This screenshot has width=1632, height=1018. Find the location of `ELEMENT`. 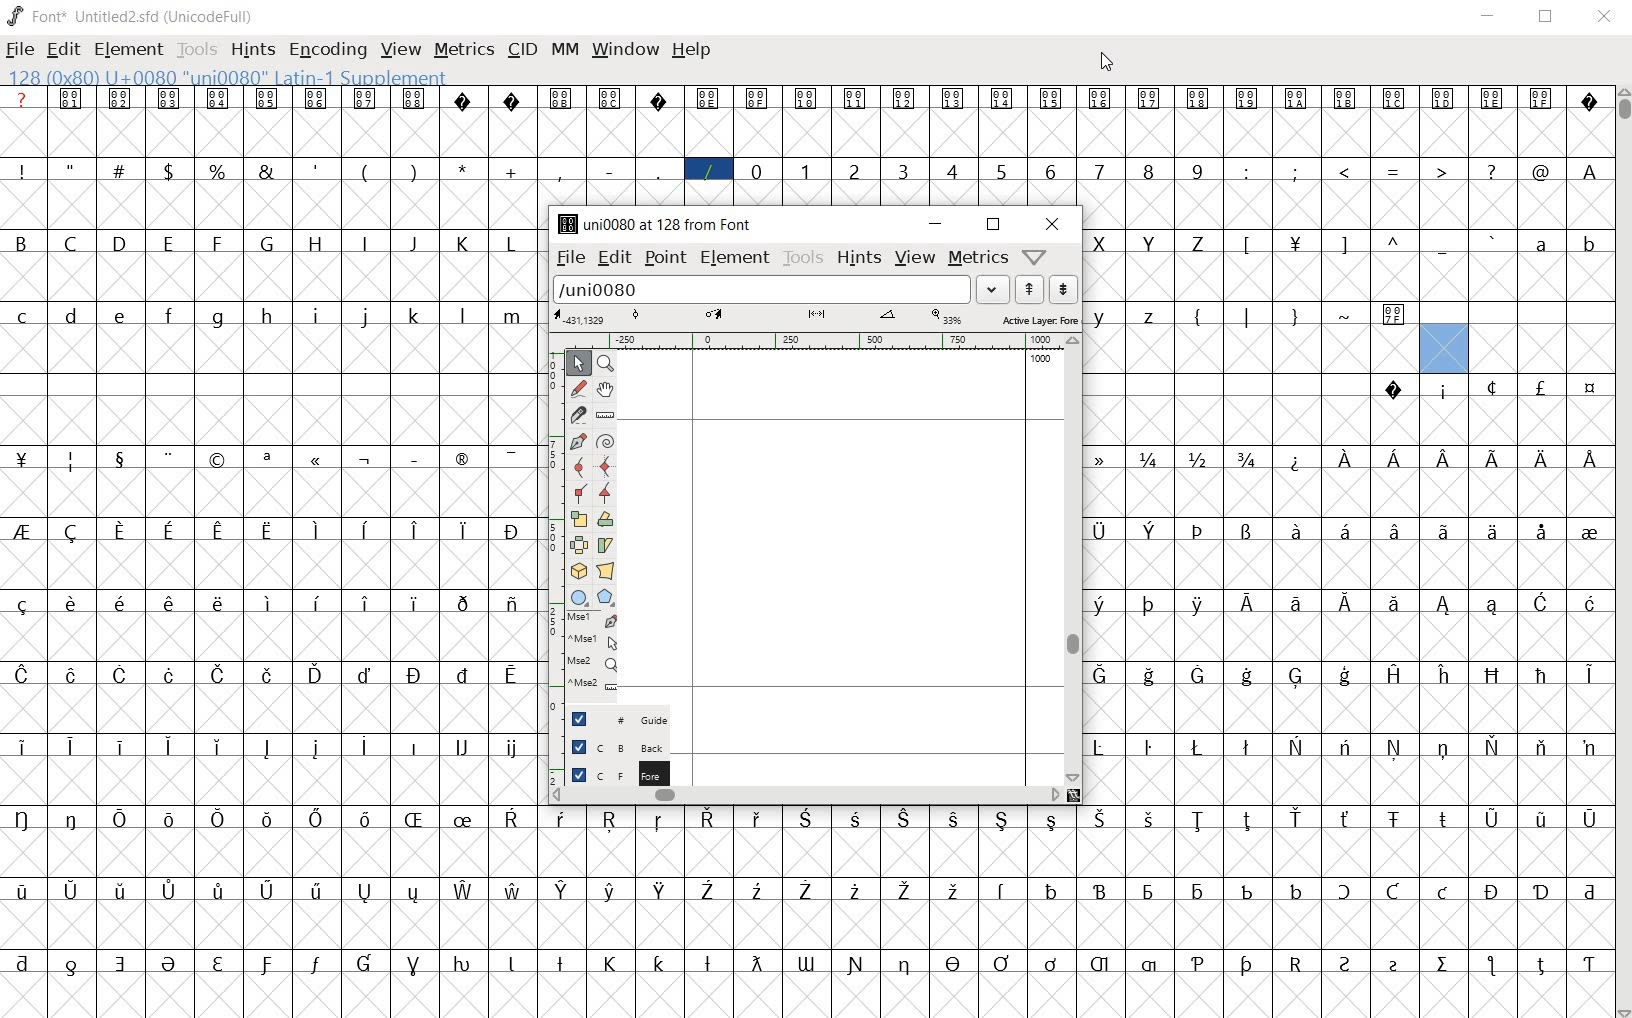

ELEMENT is located at coordinates (130, 50).